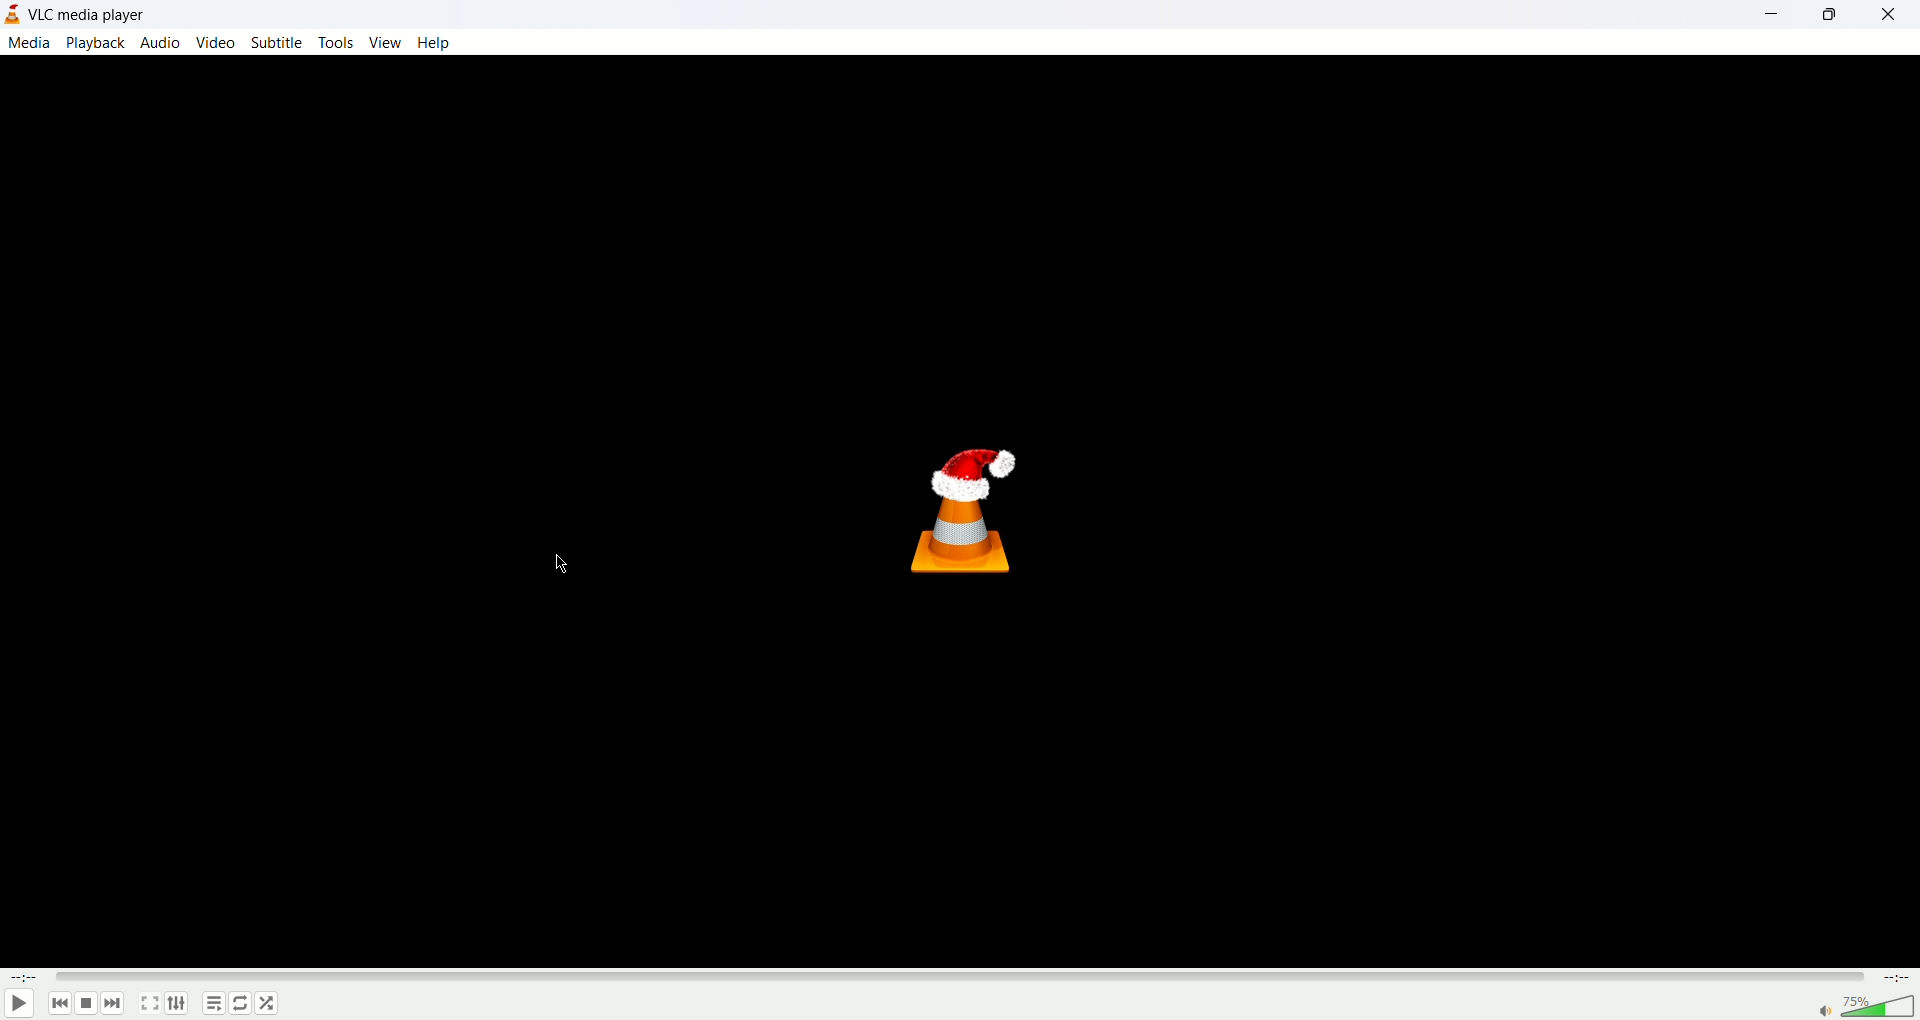 The image size is (1920, 1020). I want to click on cursor, so click(562, 564).